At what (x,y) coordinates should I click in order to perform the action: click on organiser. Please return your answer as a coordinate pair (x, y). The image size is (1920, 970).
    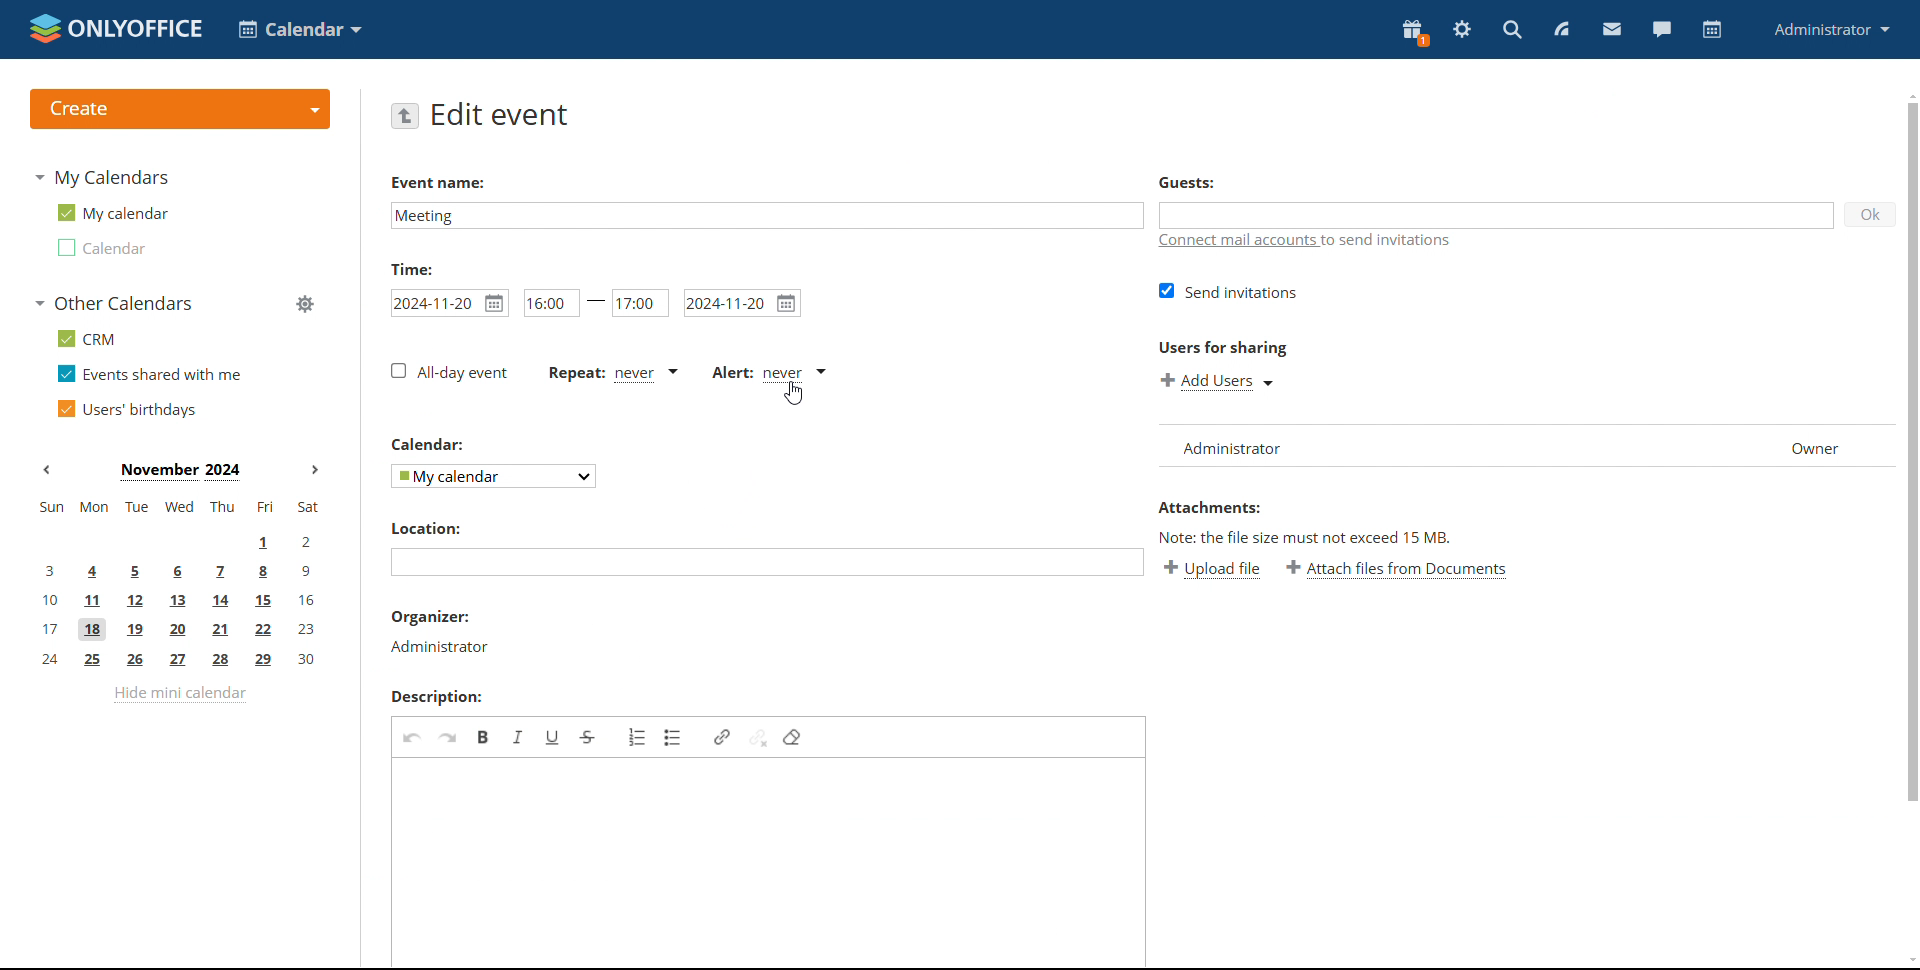
    Looking at the image, I should click on (440, 647).